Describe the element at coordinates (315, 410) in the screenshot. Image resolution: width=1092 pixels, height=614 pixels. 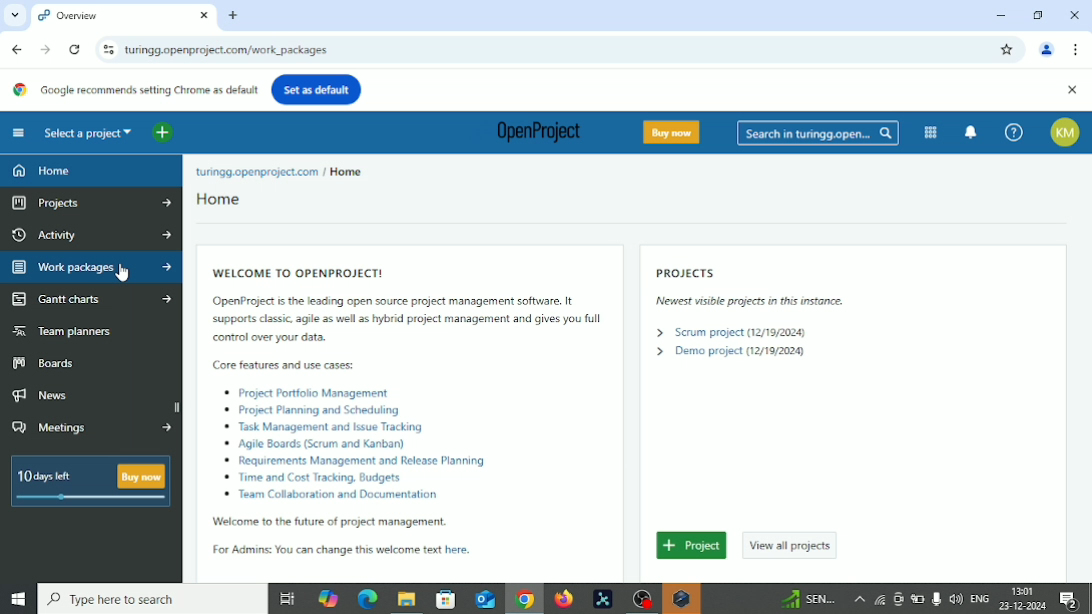
I see `® Project Planning and Schedubing` at that location.